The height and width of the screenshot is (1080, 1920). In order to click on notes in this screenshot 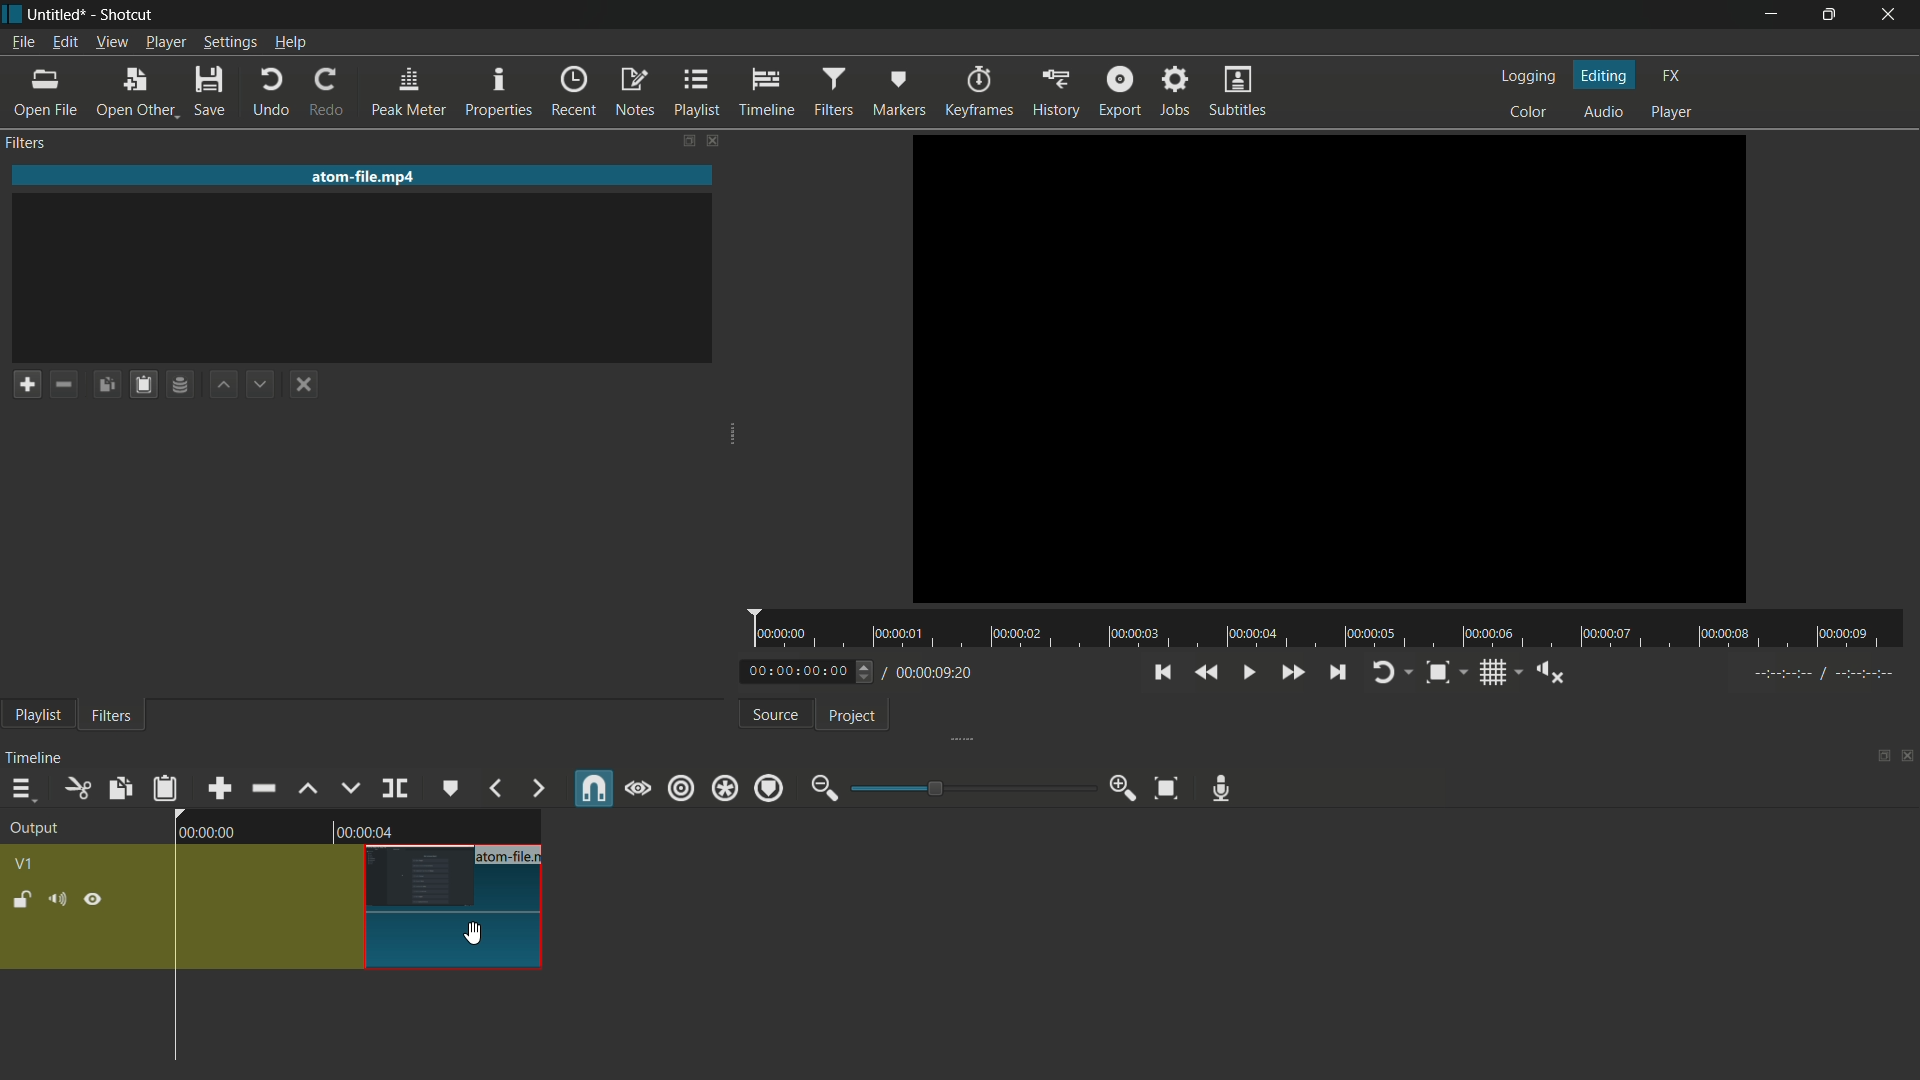, I will do `click(632, 90)`.